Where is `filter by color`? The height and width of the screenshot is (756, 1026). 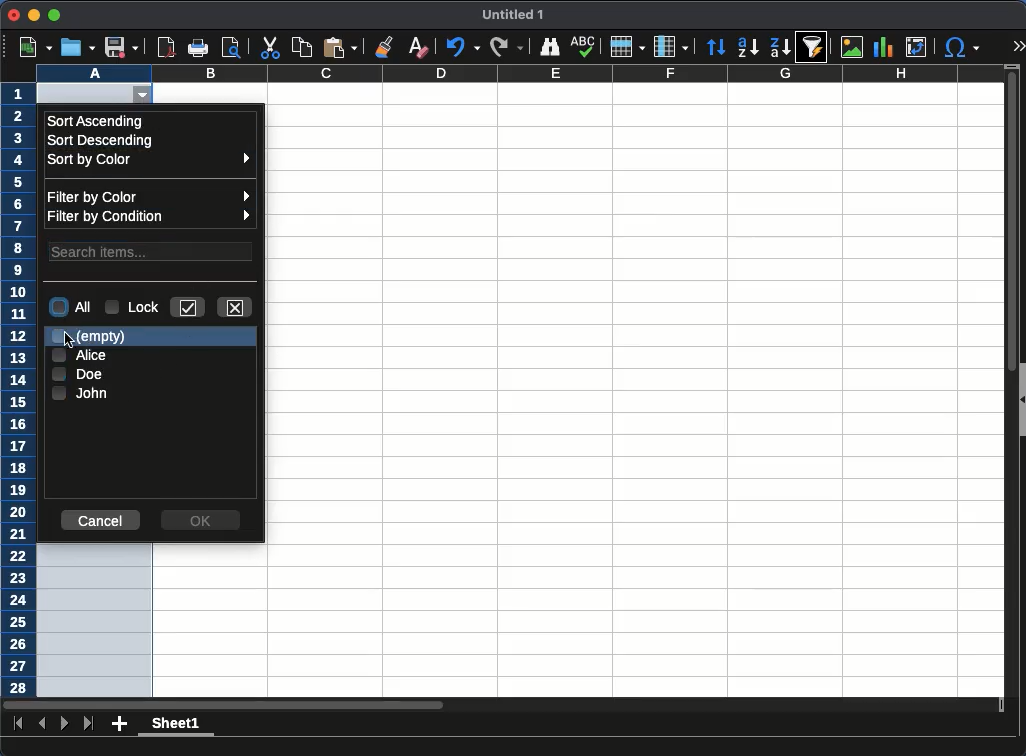
filter by color is located at coordinates (149, 196).